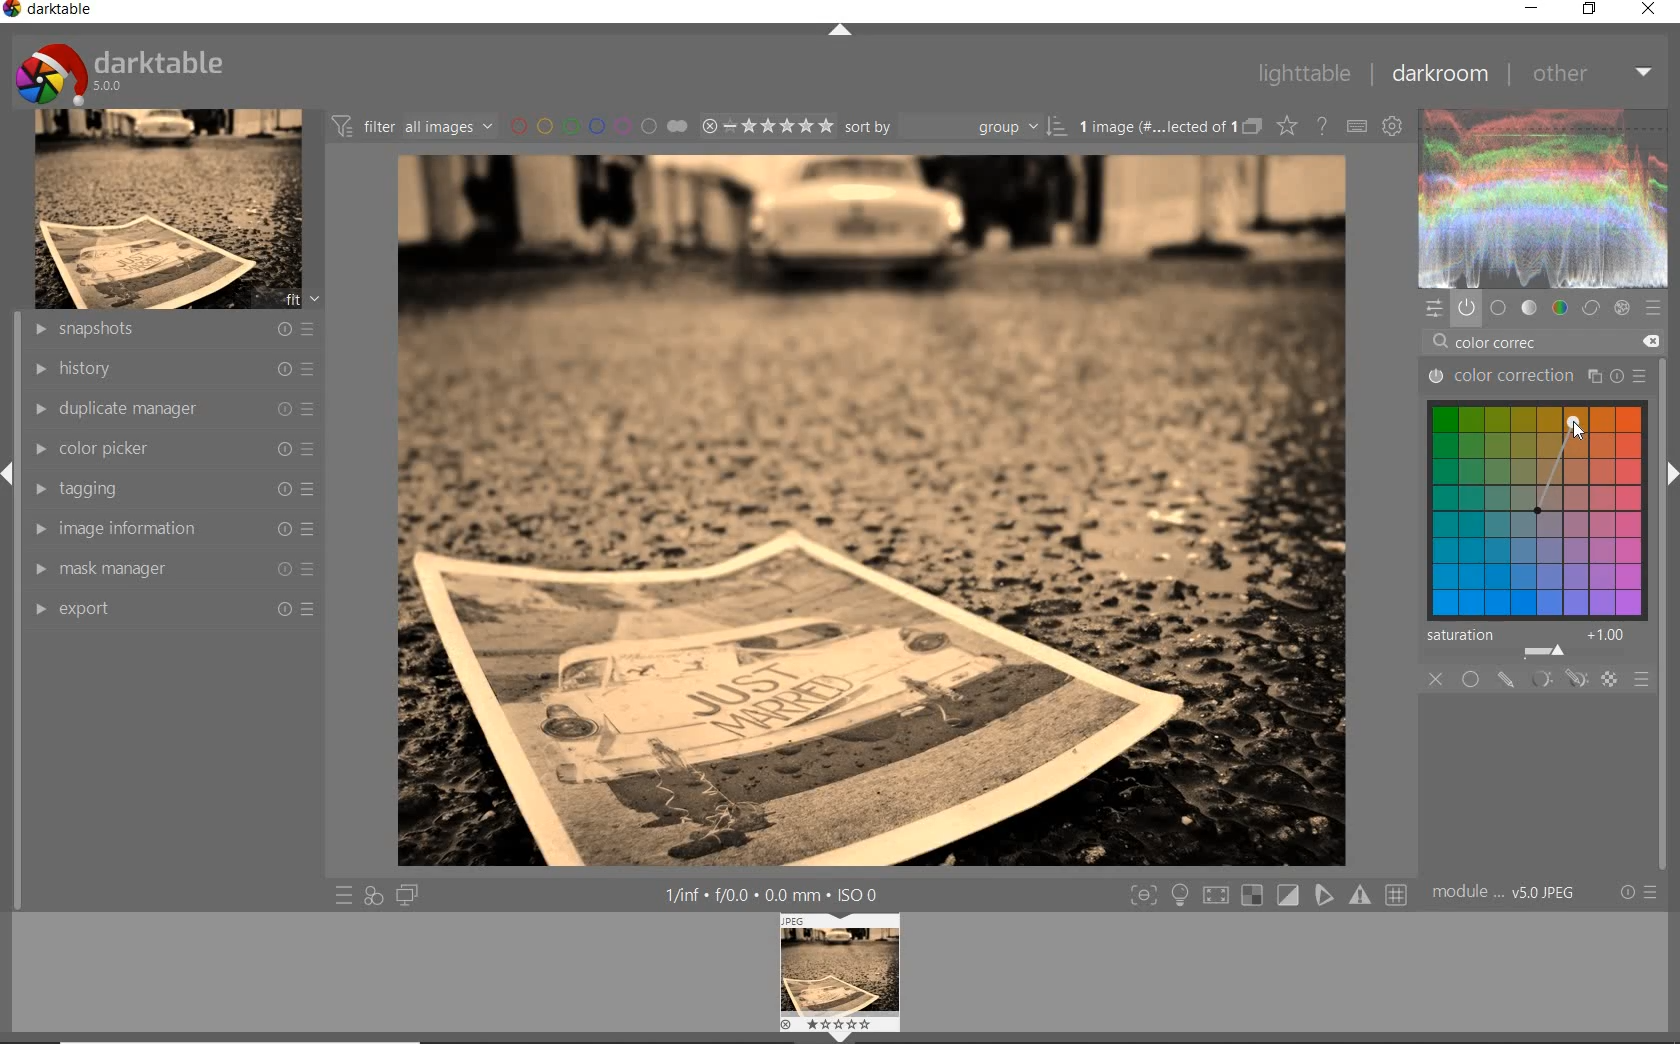 The image size is (1680, 1044). What do you see at coordinates (1532, 643) in the screenshot?
I see `saturation` at bounding box center [1532, 643].